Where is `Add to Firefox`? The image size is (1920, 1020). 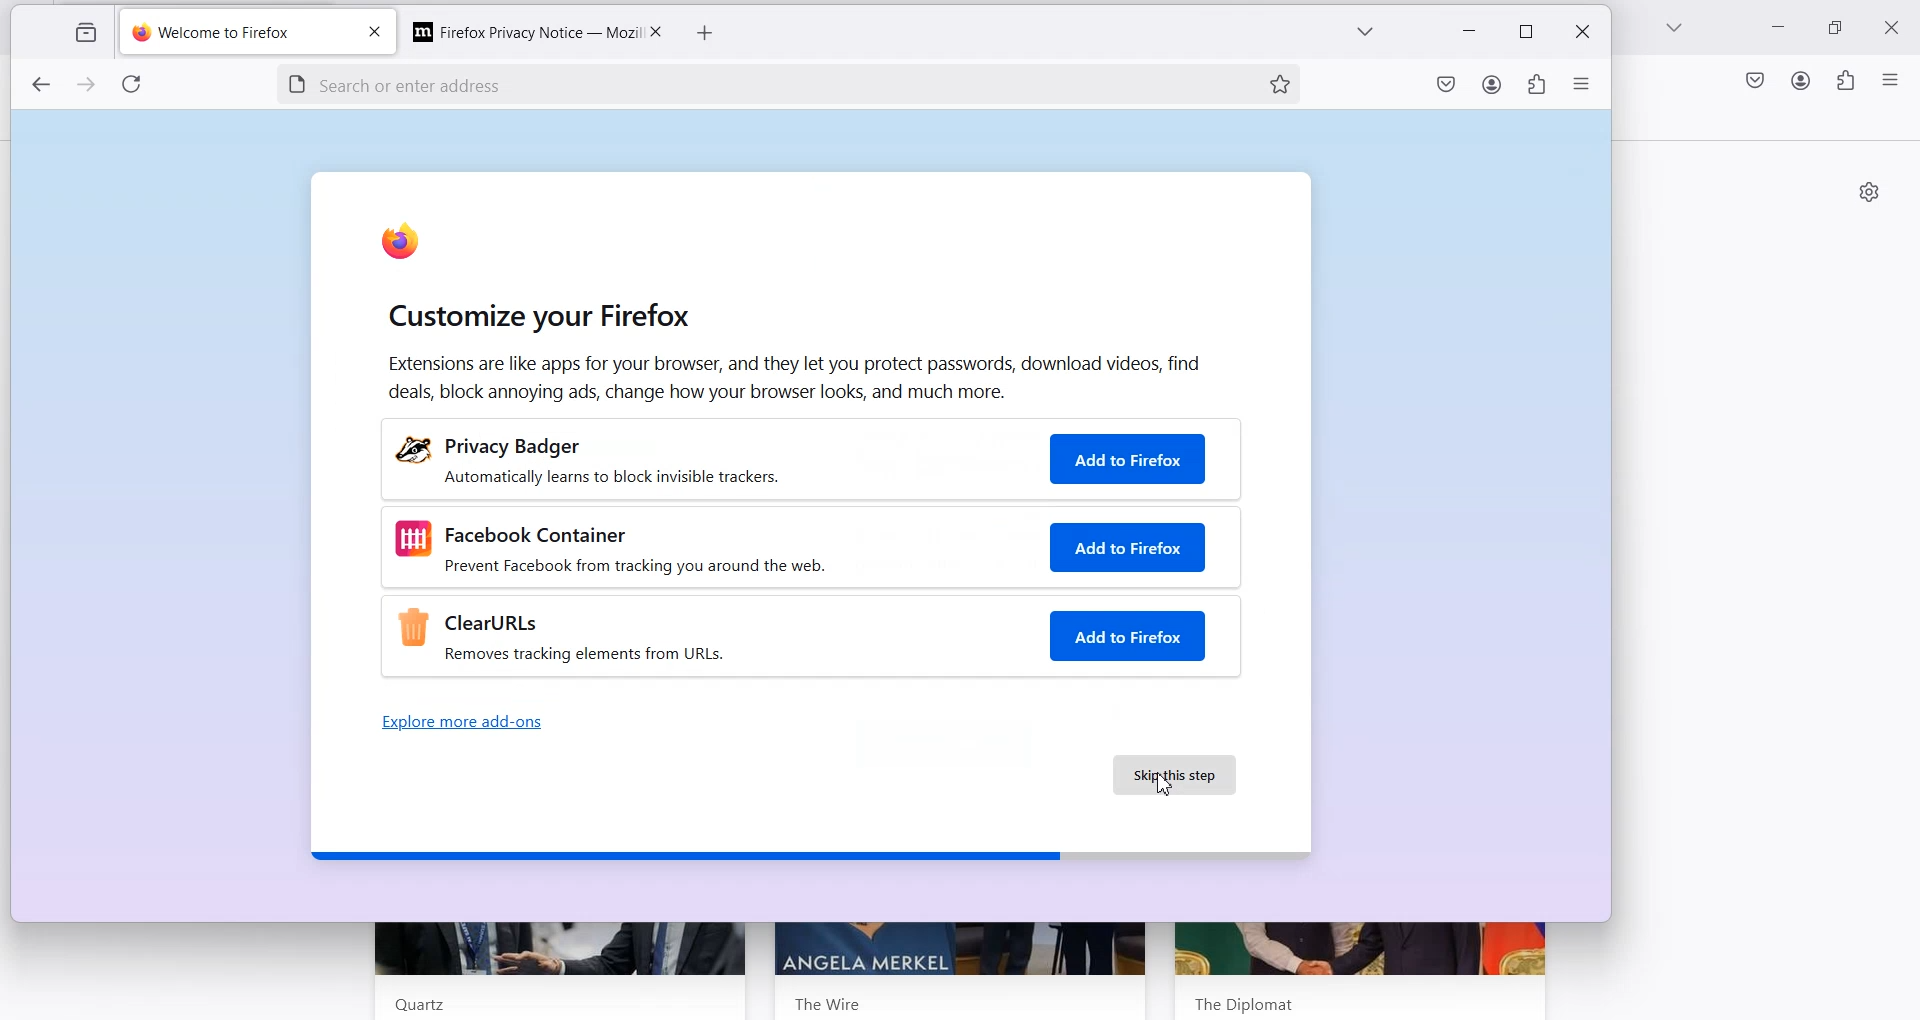
Add to Firefox is located at coordinates (1128, 547).